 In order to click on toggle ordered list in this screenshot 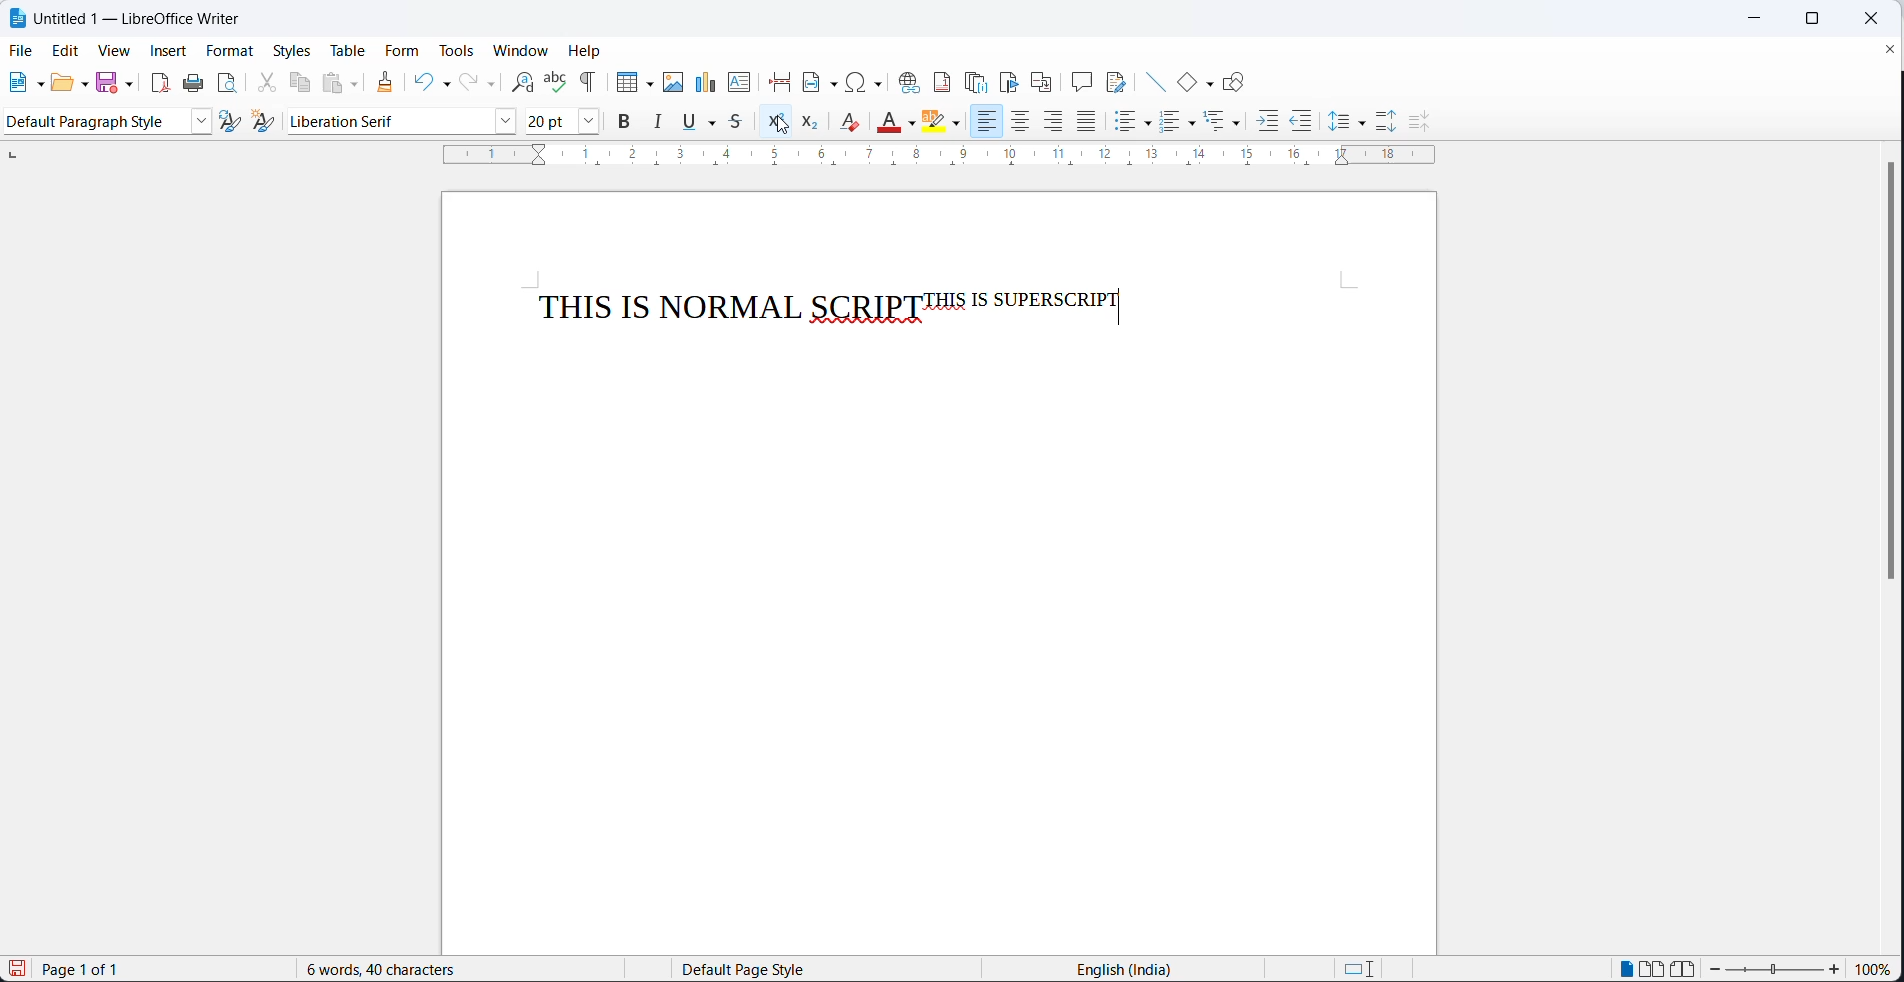, I will do `click(1170, 121)`.